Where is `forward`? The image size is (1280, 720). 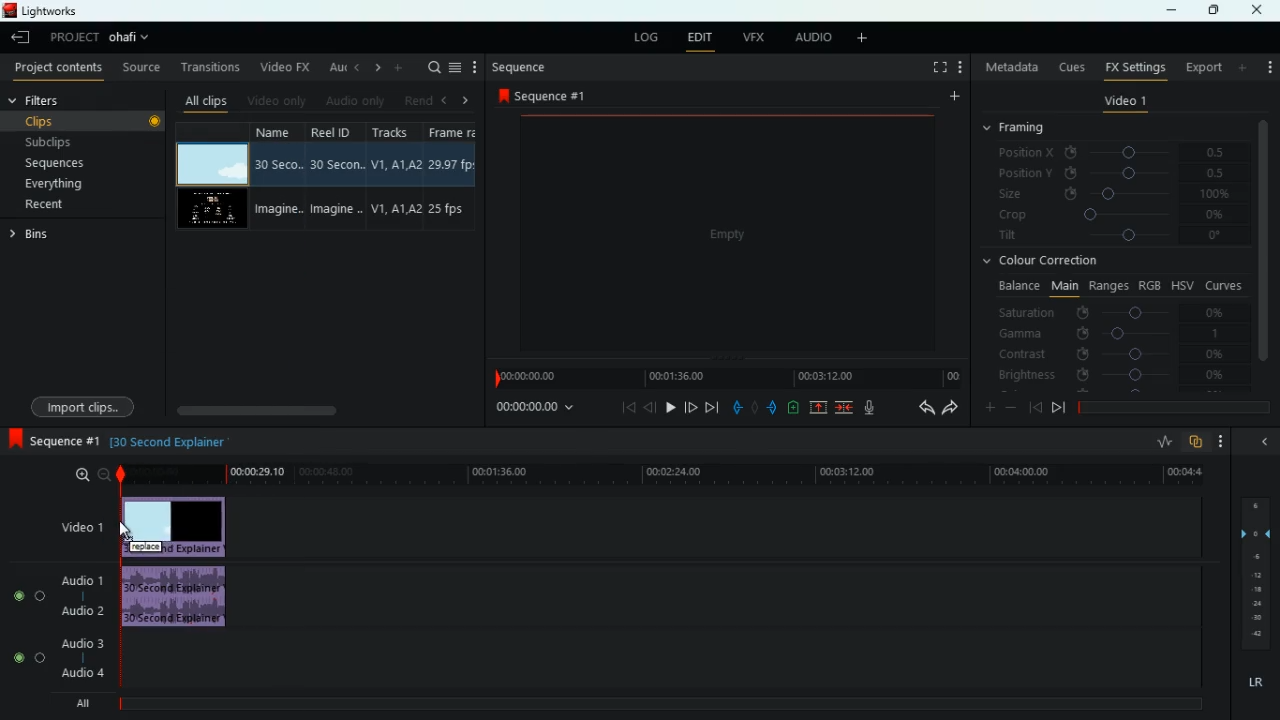 forward is located at coordinates (951, 409).